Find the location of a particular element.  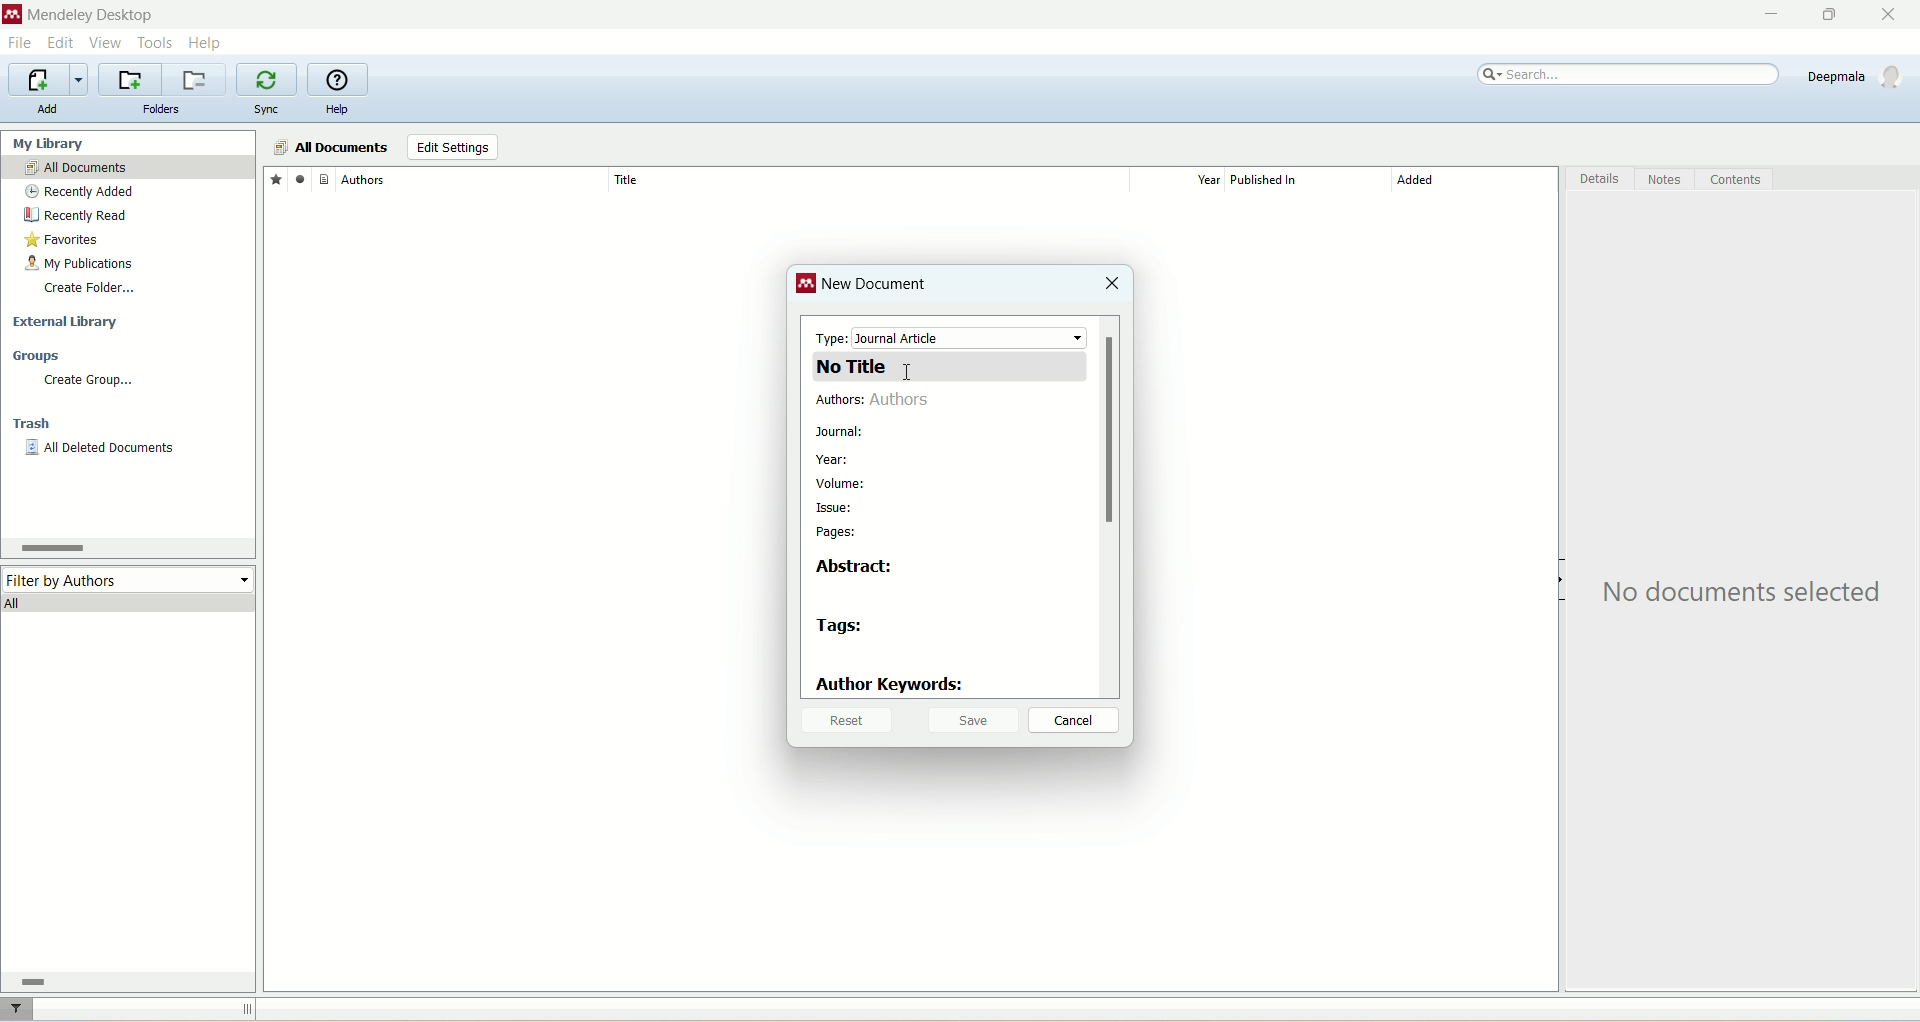

online help guide for mendeley is located at coordinates (339, 80).